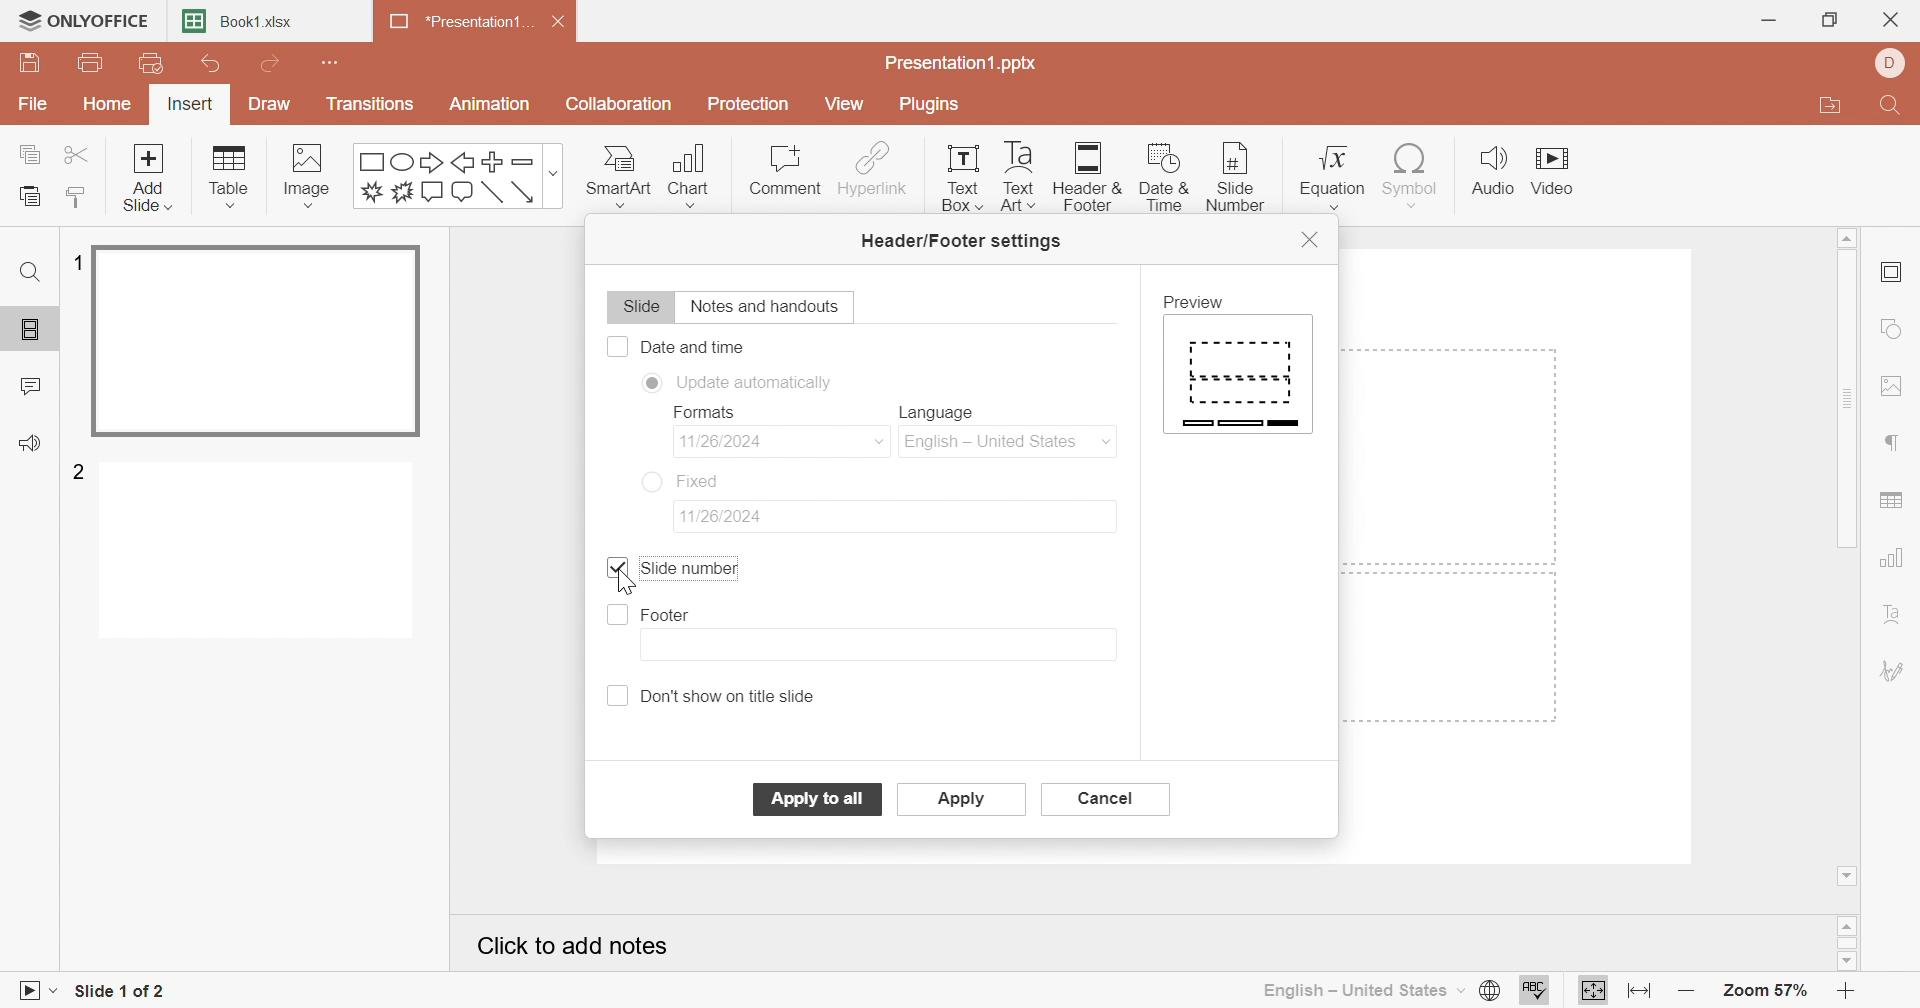 This screenshot has height=1008, width=1920. What do you see at coordinates (963, 242) in the screenshot?
I see `Header/Footer settings` at bounding box center [963, 242].